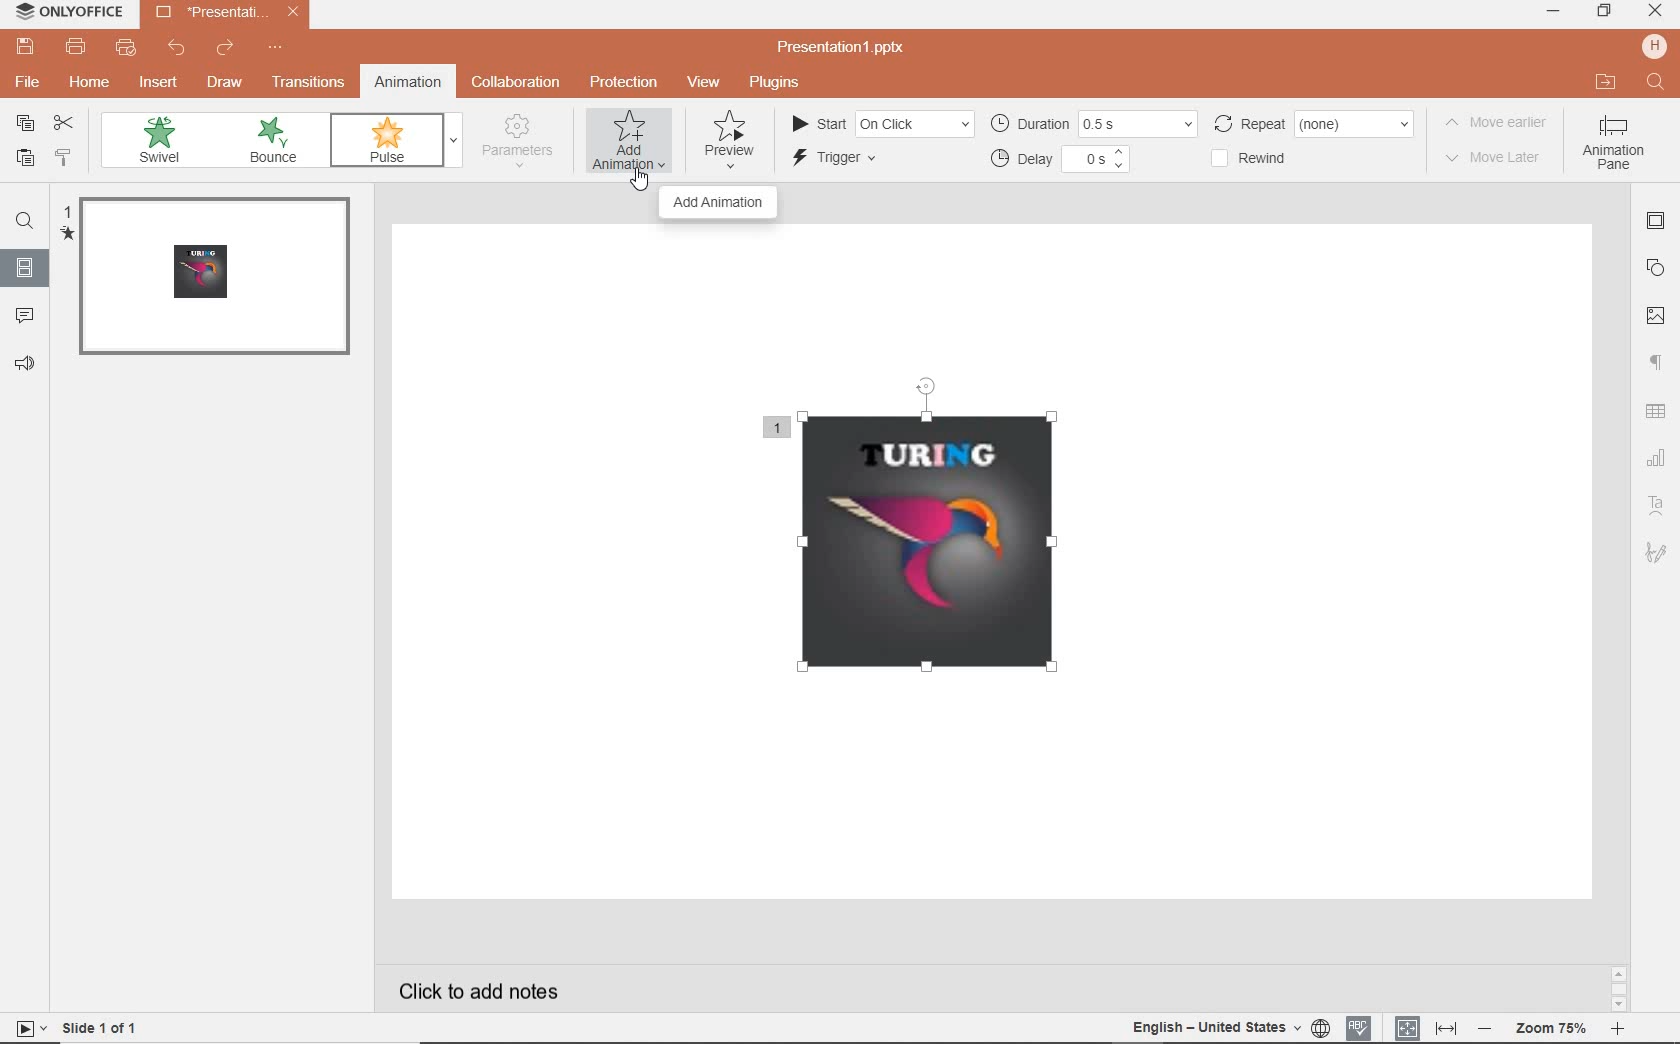  I want to click on trigger, so click(855, 162).